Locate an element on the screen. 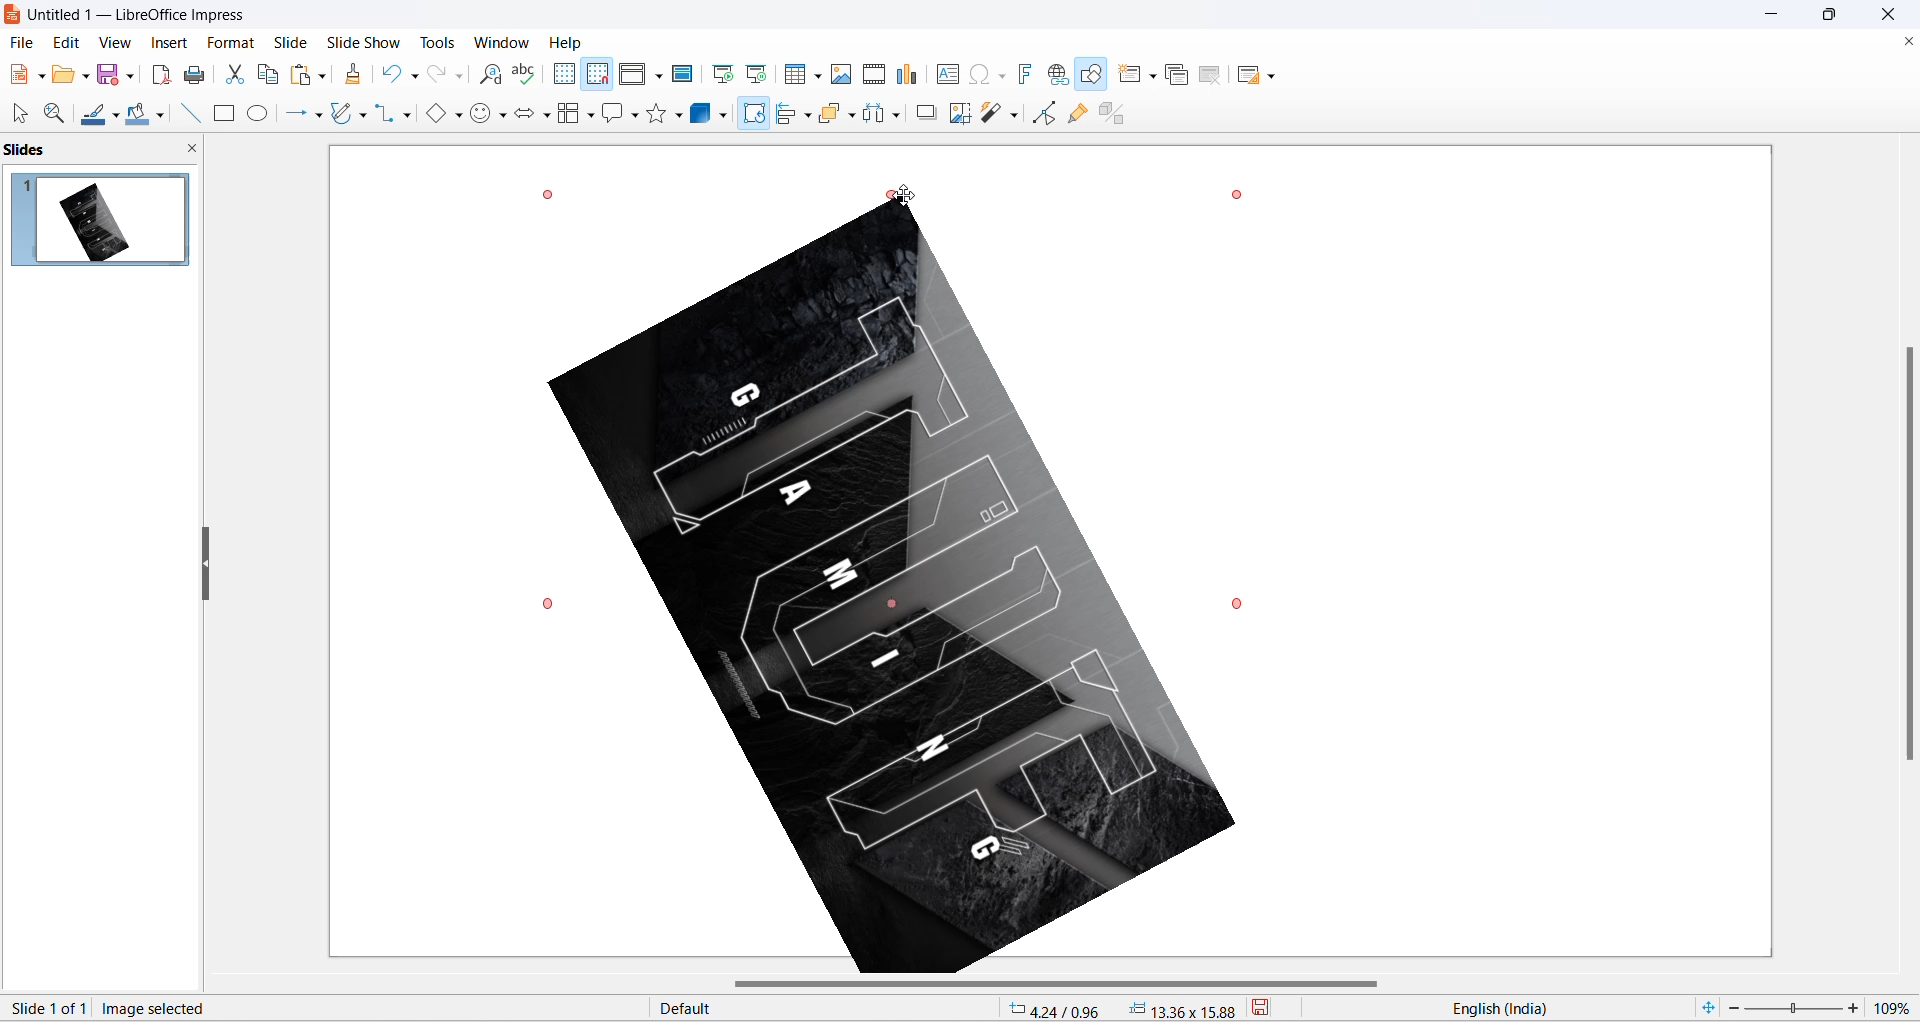  delete slide is located at coordinates (1211, 77).